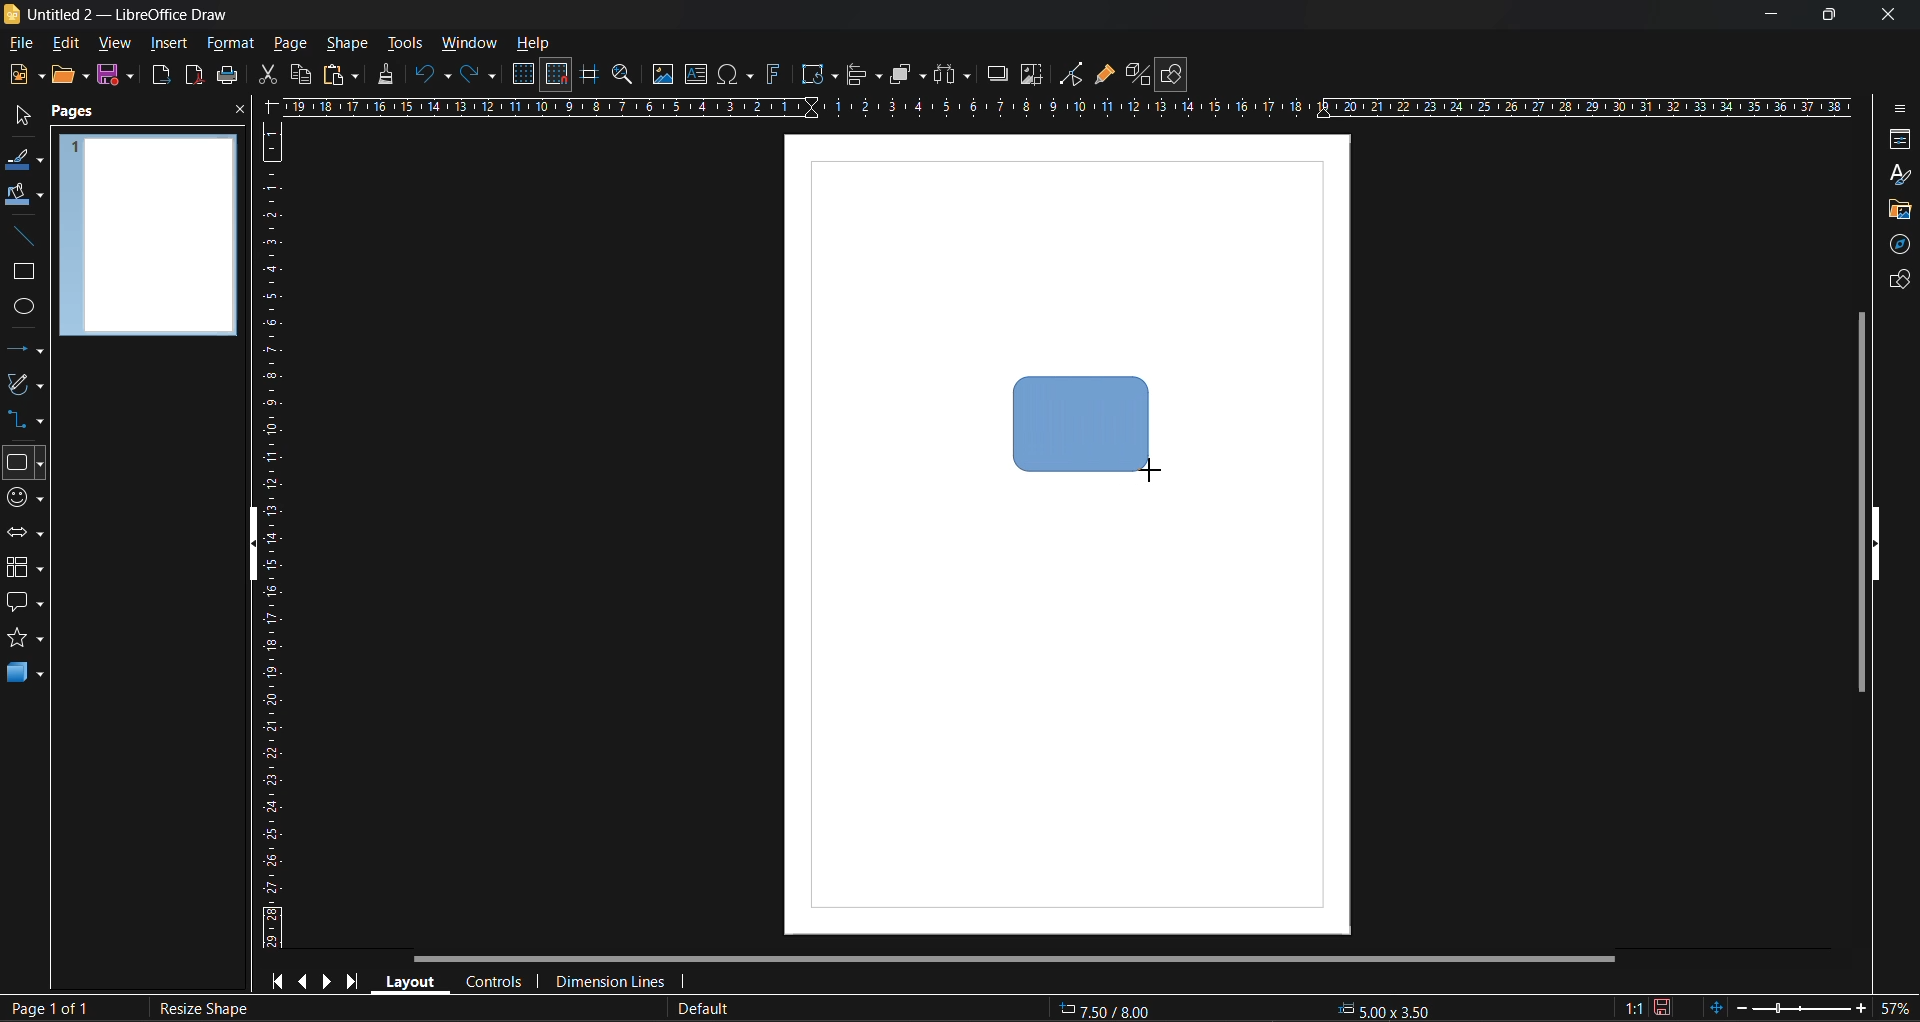 The image size is (1920, 1022). I want to click on shadow, so click(999, 74).